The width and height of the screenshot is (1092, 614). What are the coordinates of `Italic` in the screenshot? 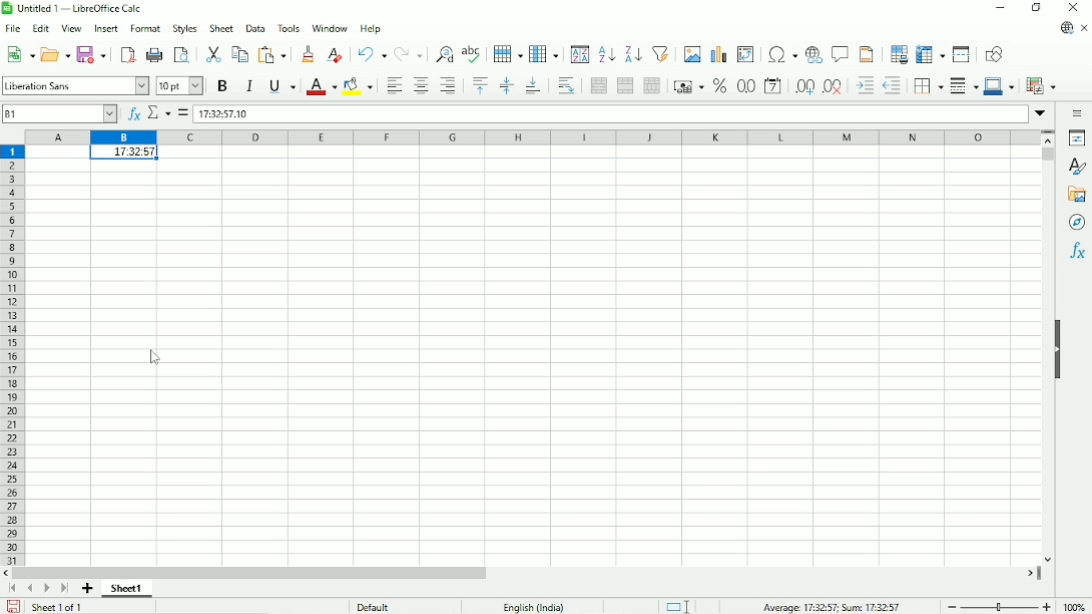 It's located at (251, 86).